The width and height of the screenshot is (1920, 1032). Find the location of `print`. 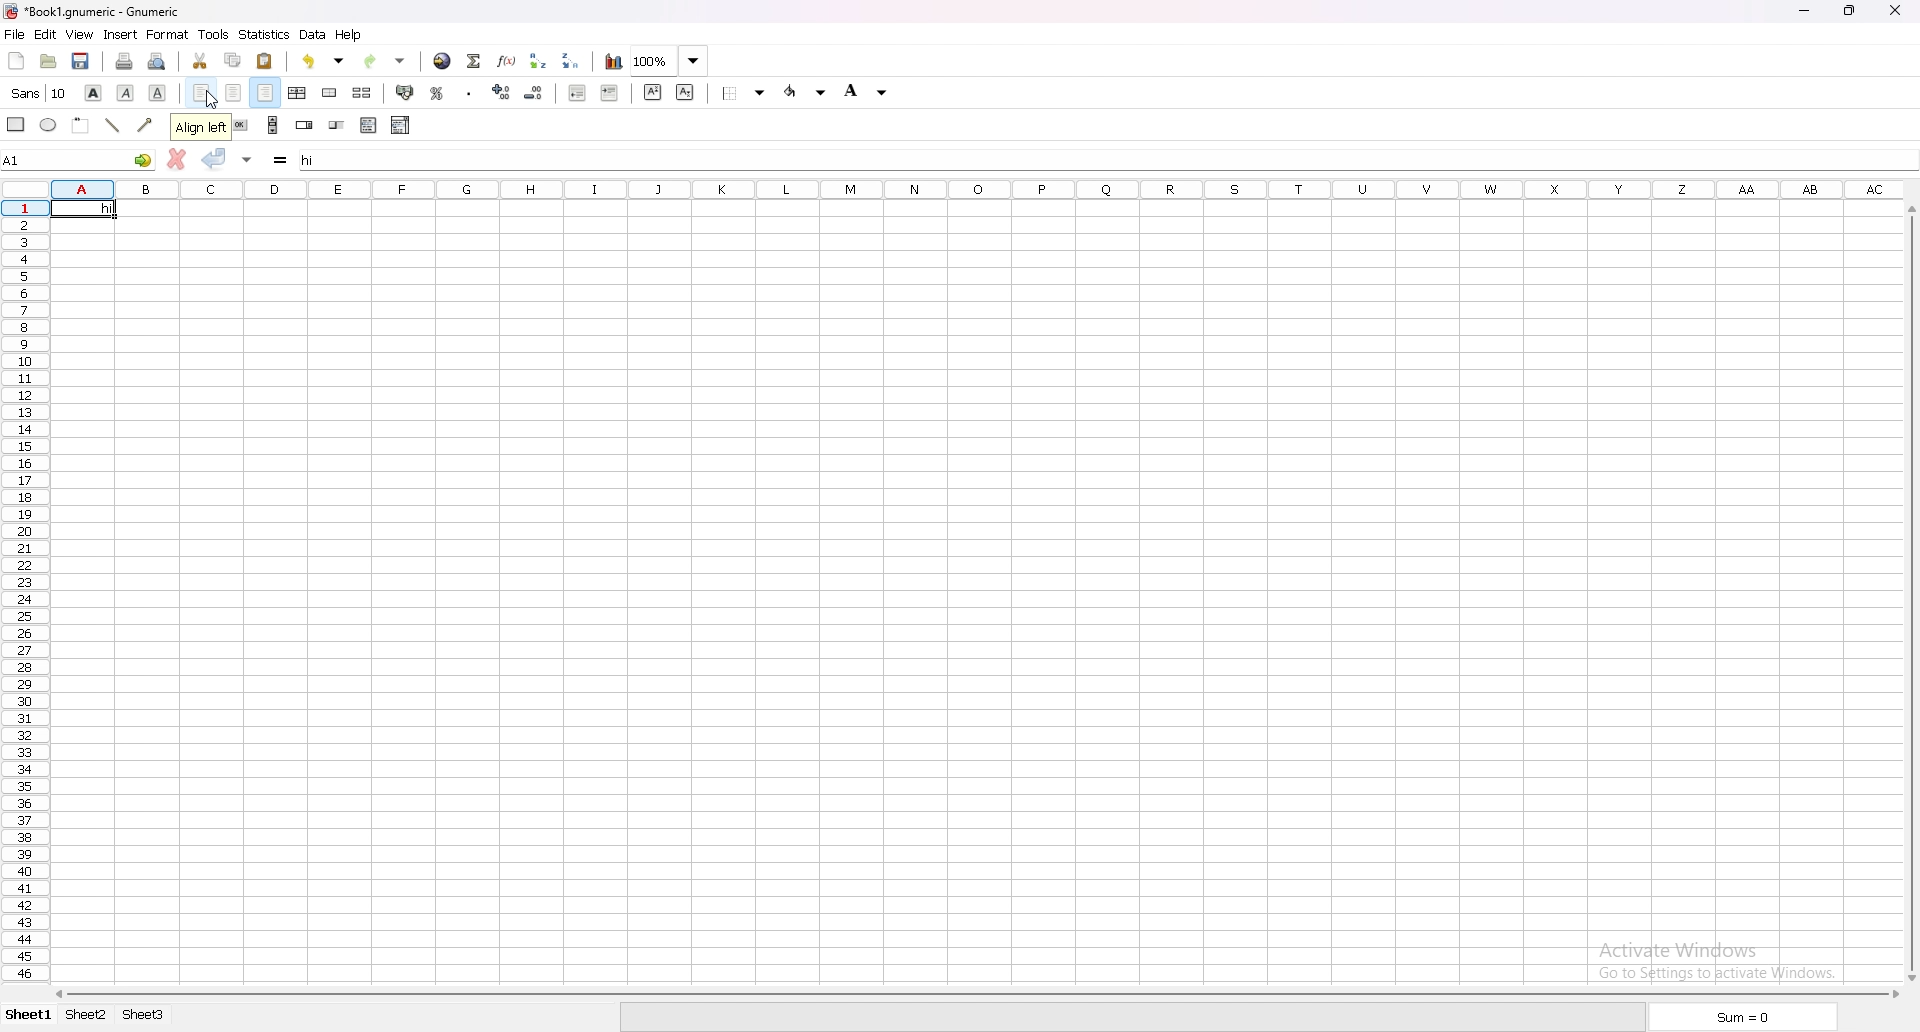

print is located at coordinates (124, 61).